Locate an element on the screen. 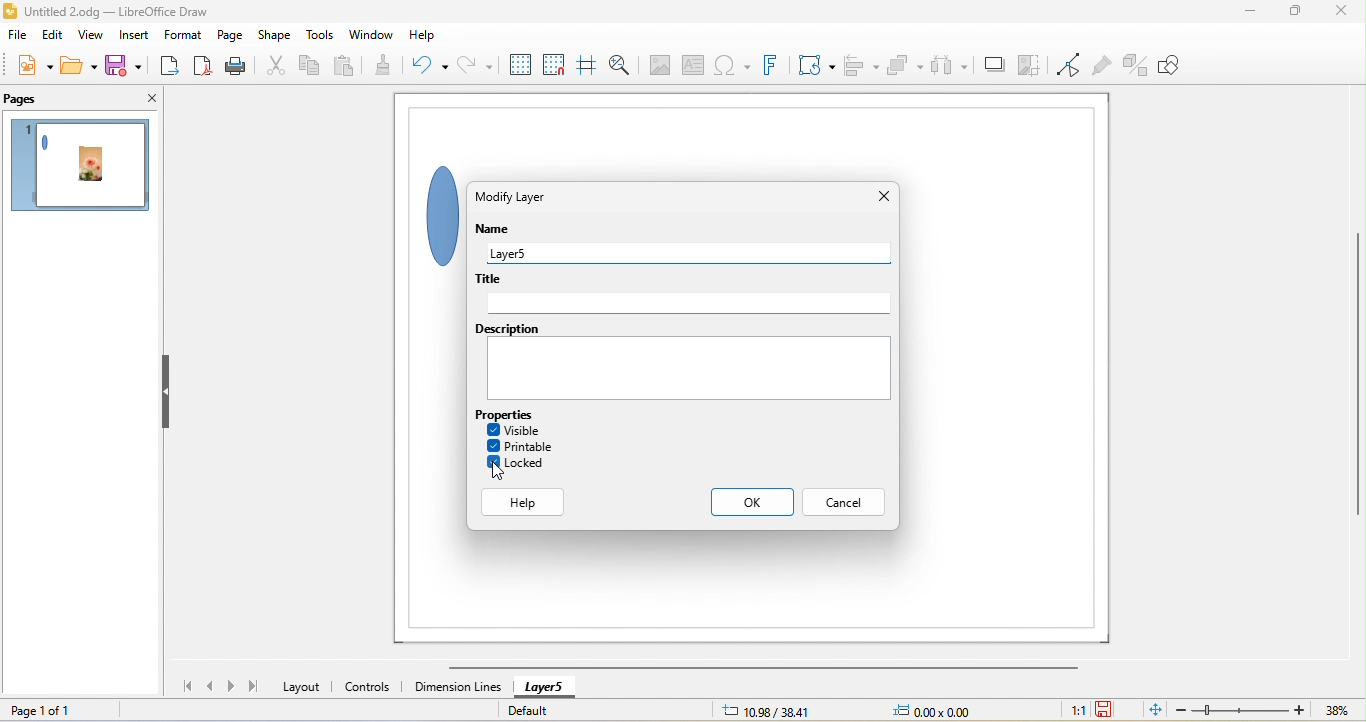  print is located at coordinates (243, 67).